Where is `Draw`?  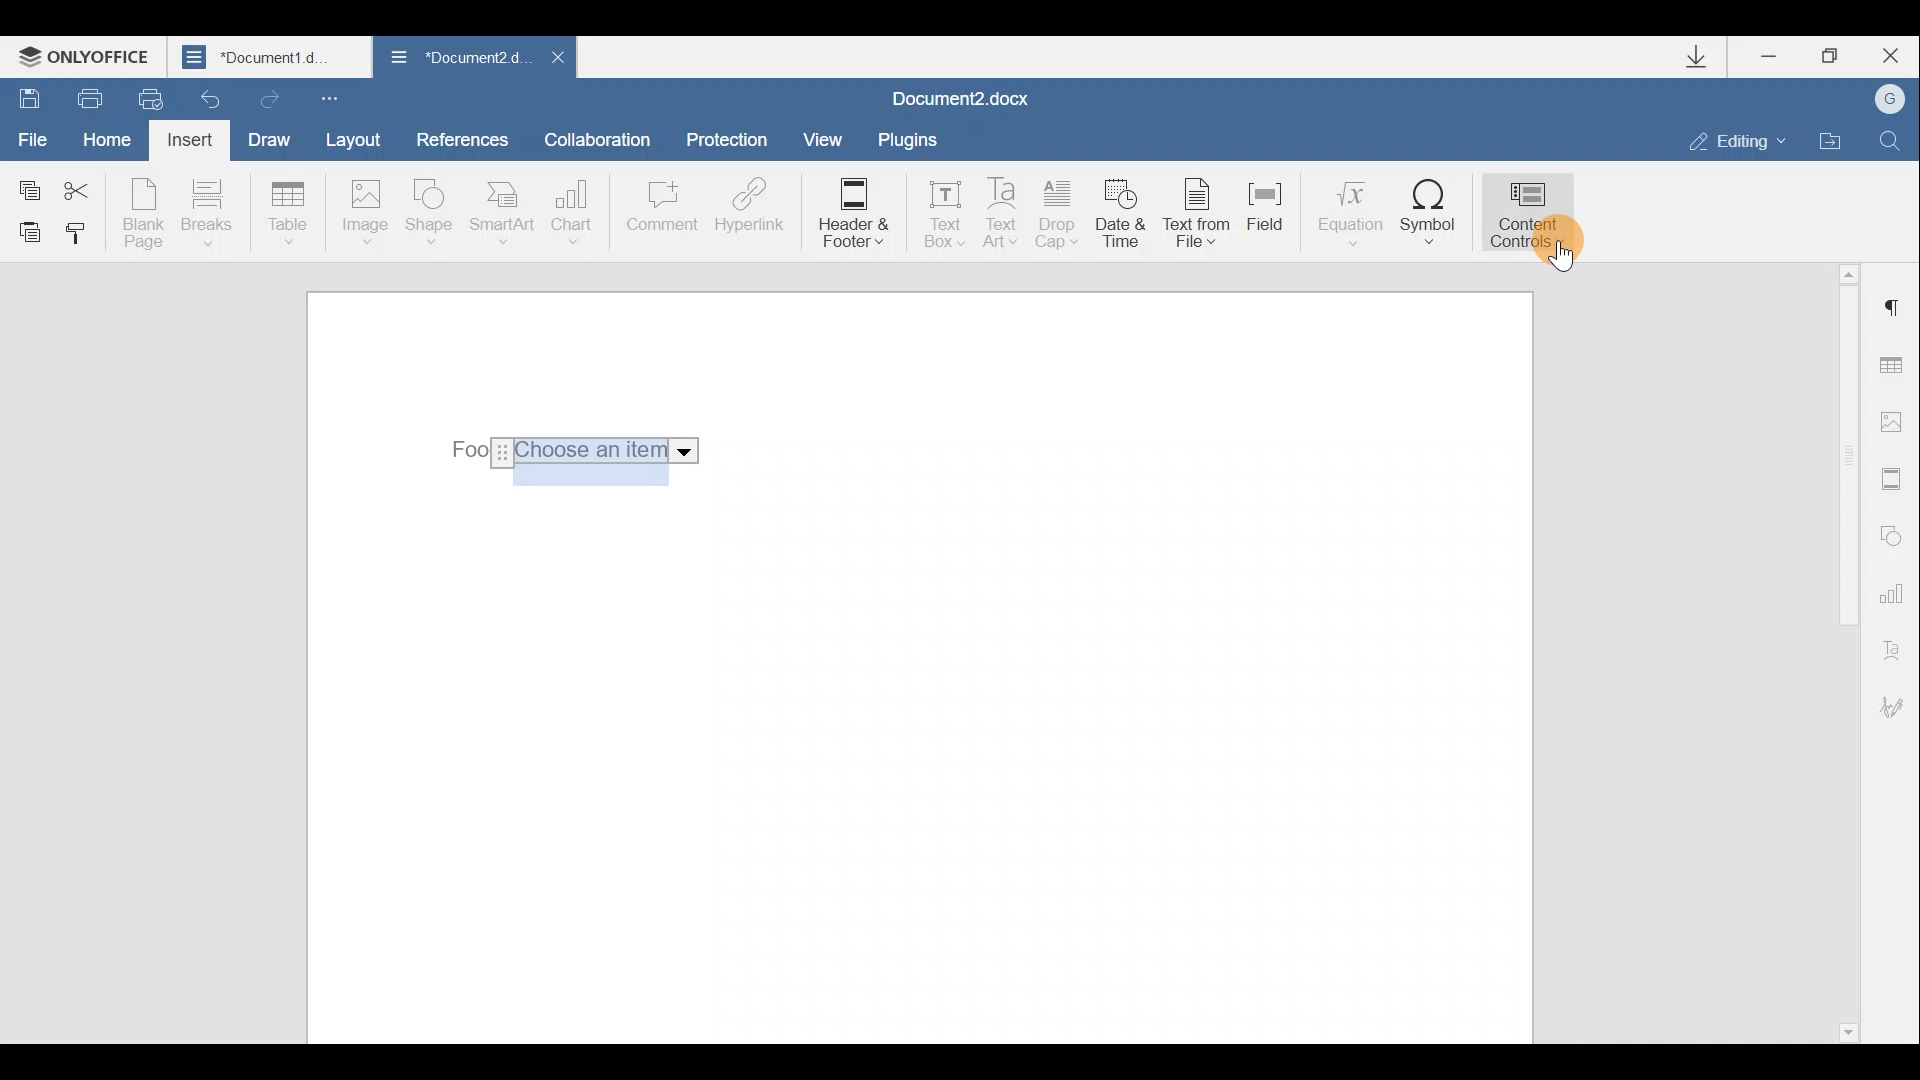 Draw is located at coordinates (266, 137).